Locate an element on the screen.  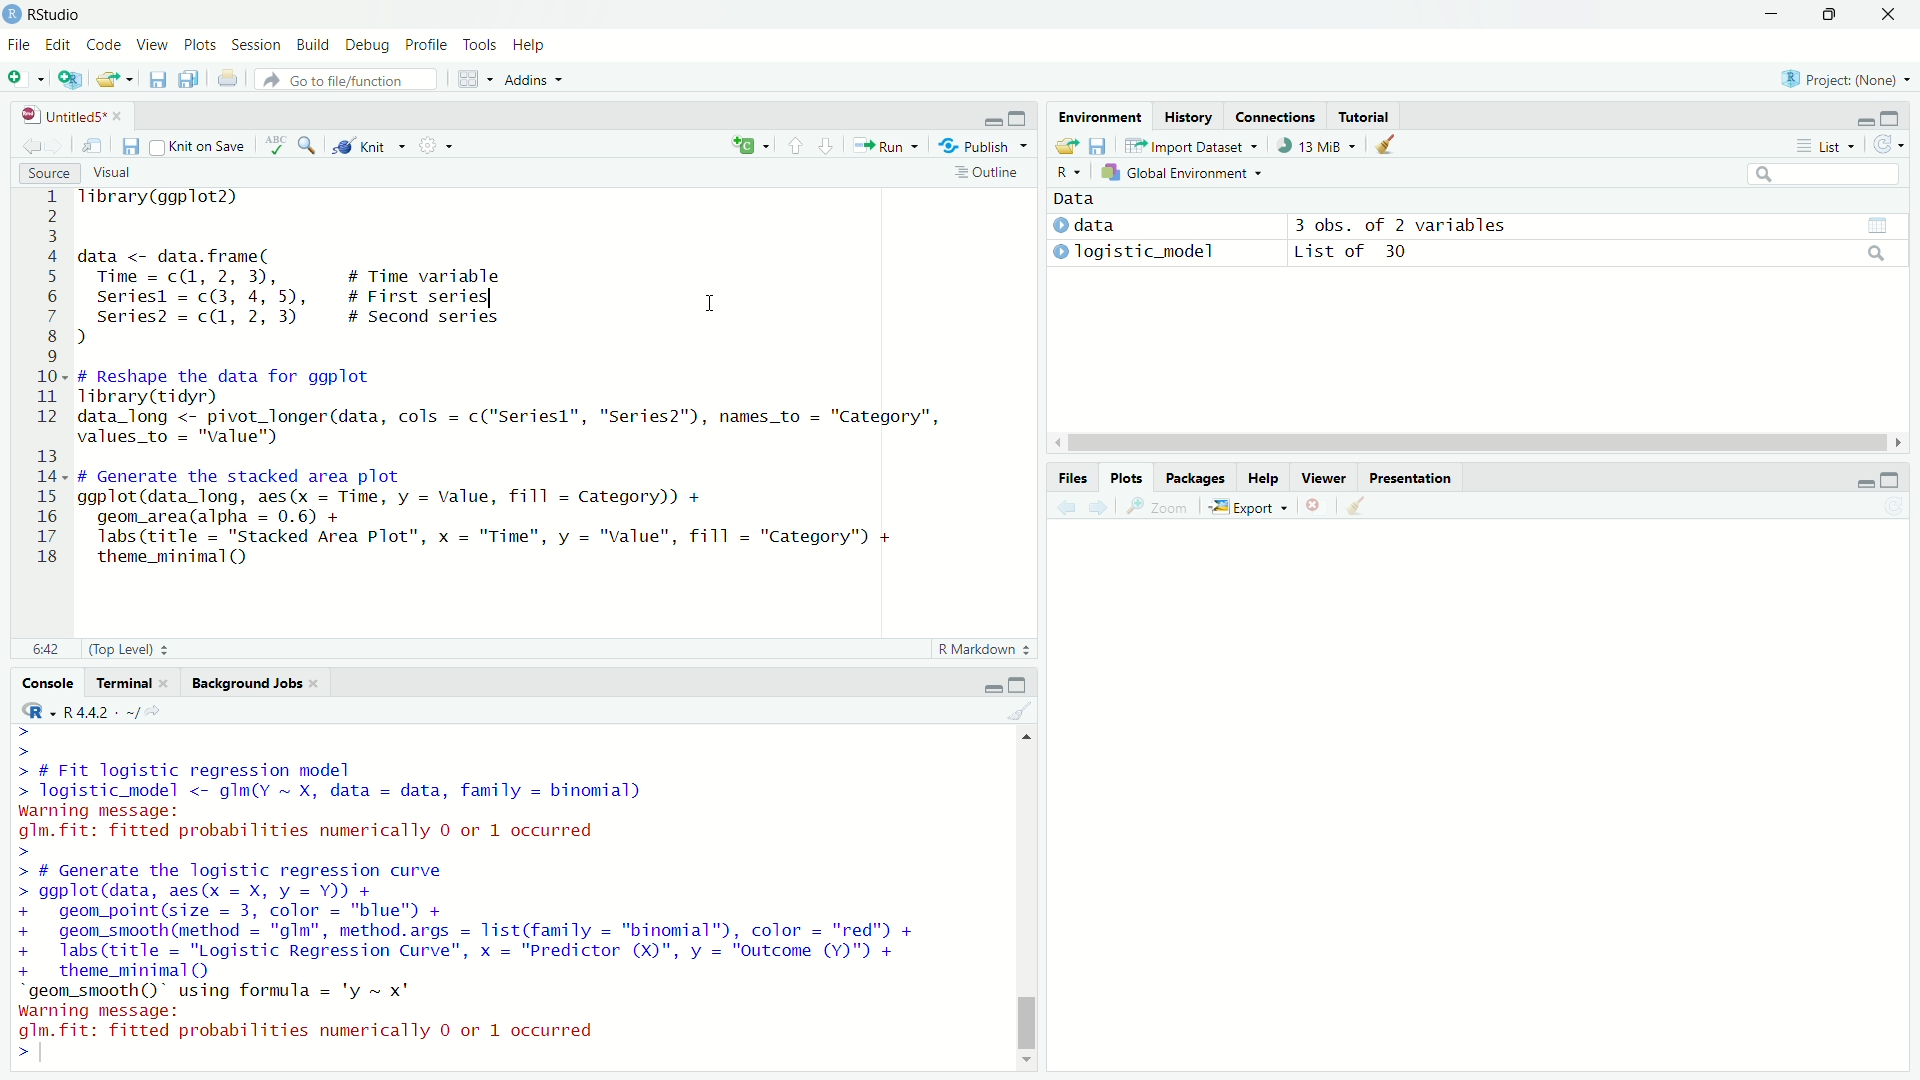
minimise is located at coordinates (1858, 481).